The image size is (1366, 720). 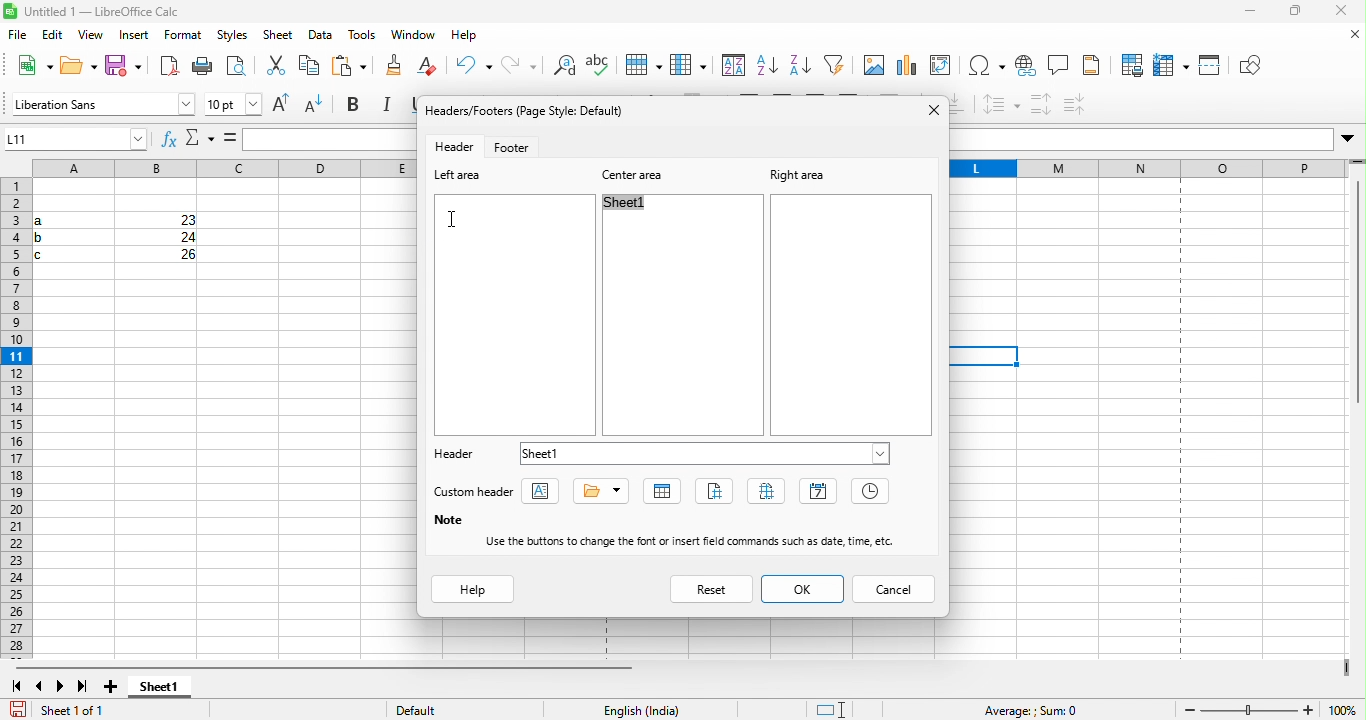 What do you see at coordinates (691, 543) in the screenshot?
I see `use the buttons to change the font or insert field commands such as data,time etc` at bounding box center [691, 543].